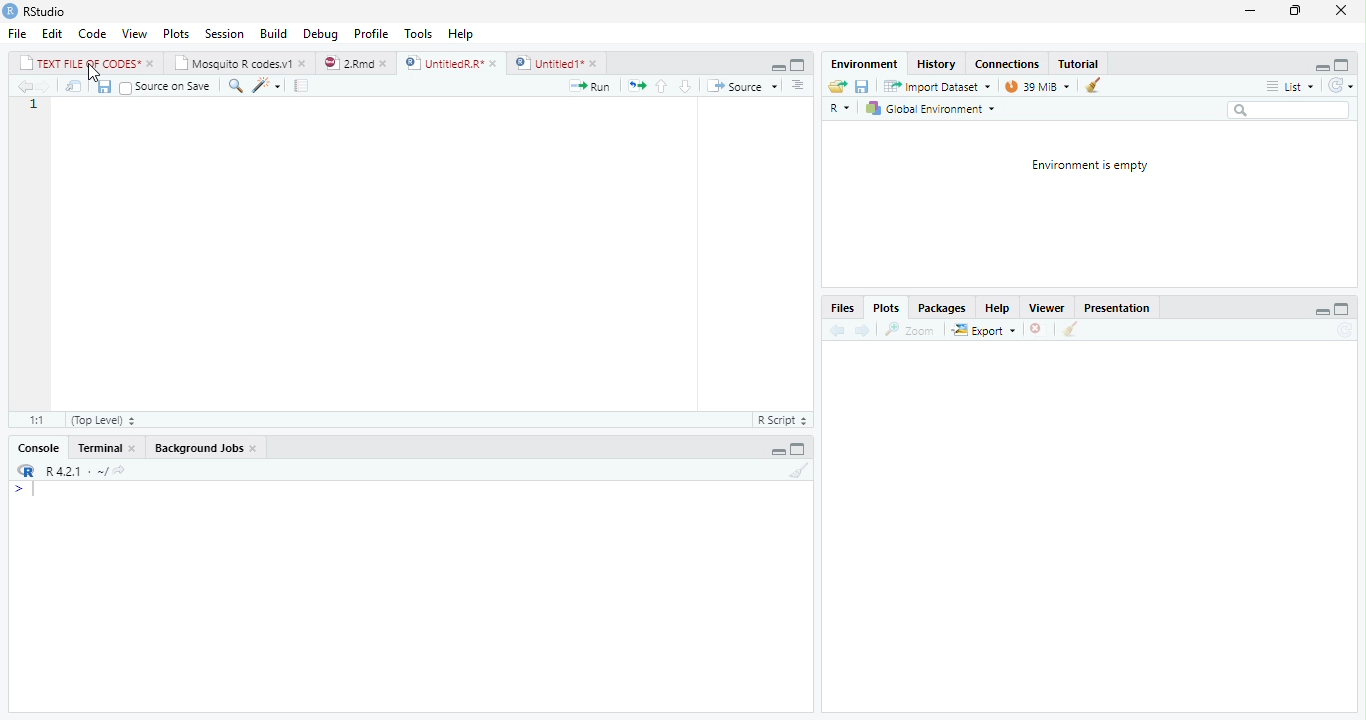 Image resolution: width=1366 pixels, height=720 pixels. Describe the element at coordinates (938, 64) in the screenshot. I see `History` at that location.